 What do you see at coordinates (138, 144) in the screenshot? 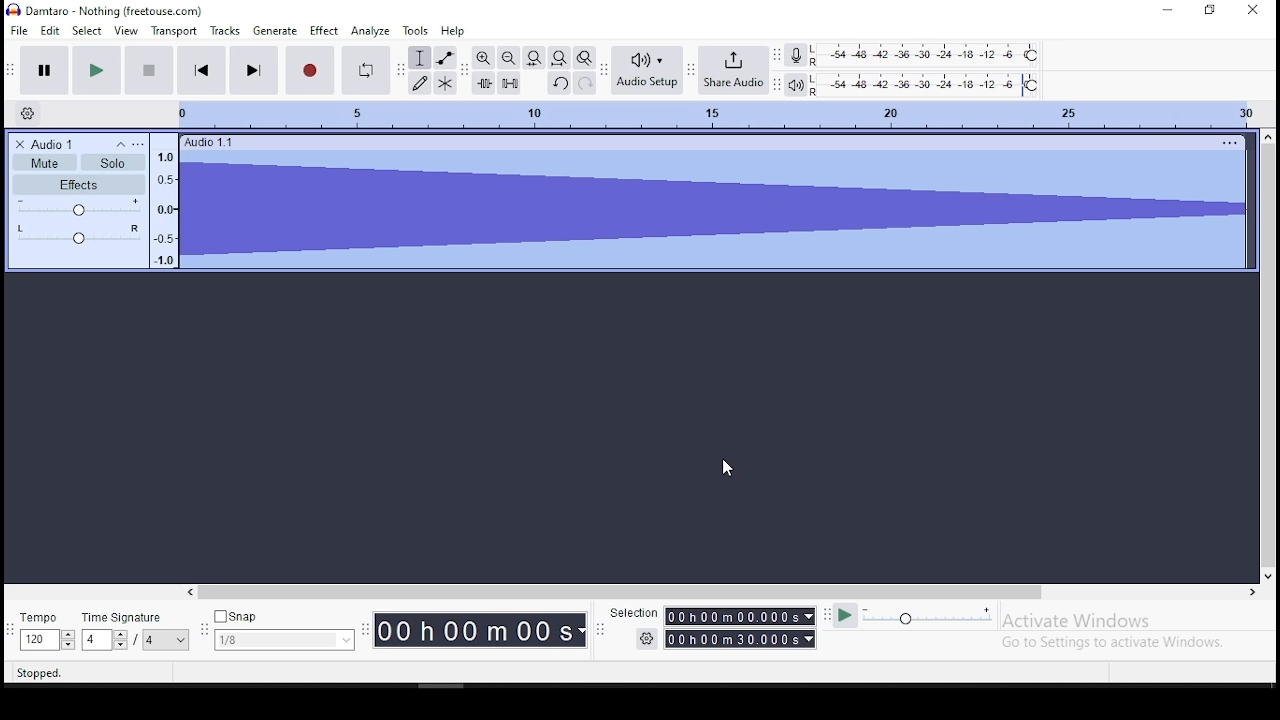
I see `open menu` at bounding box center [138, 144].